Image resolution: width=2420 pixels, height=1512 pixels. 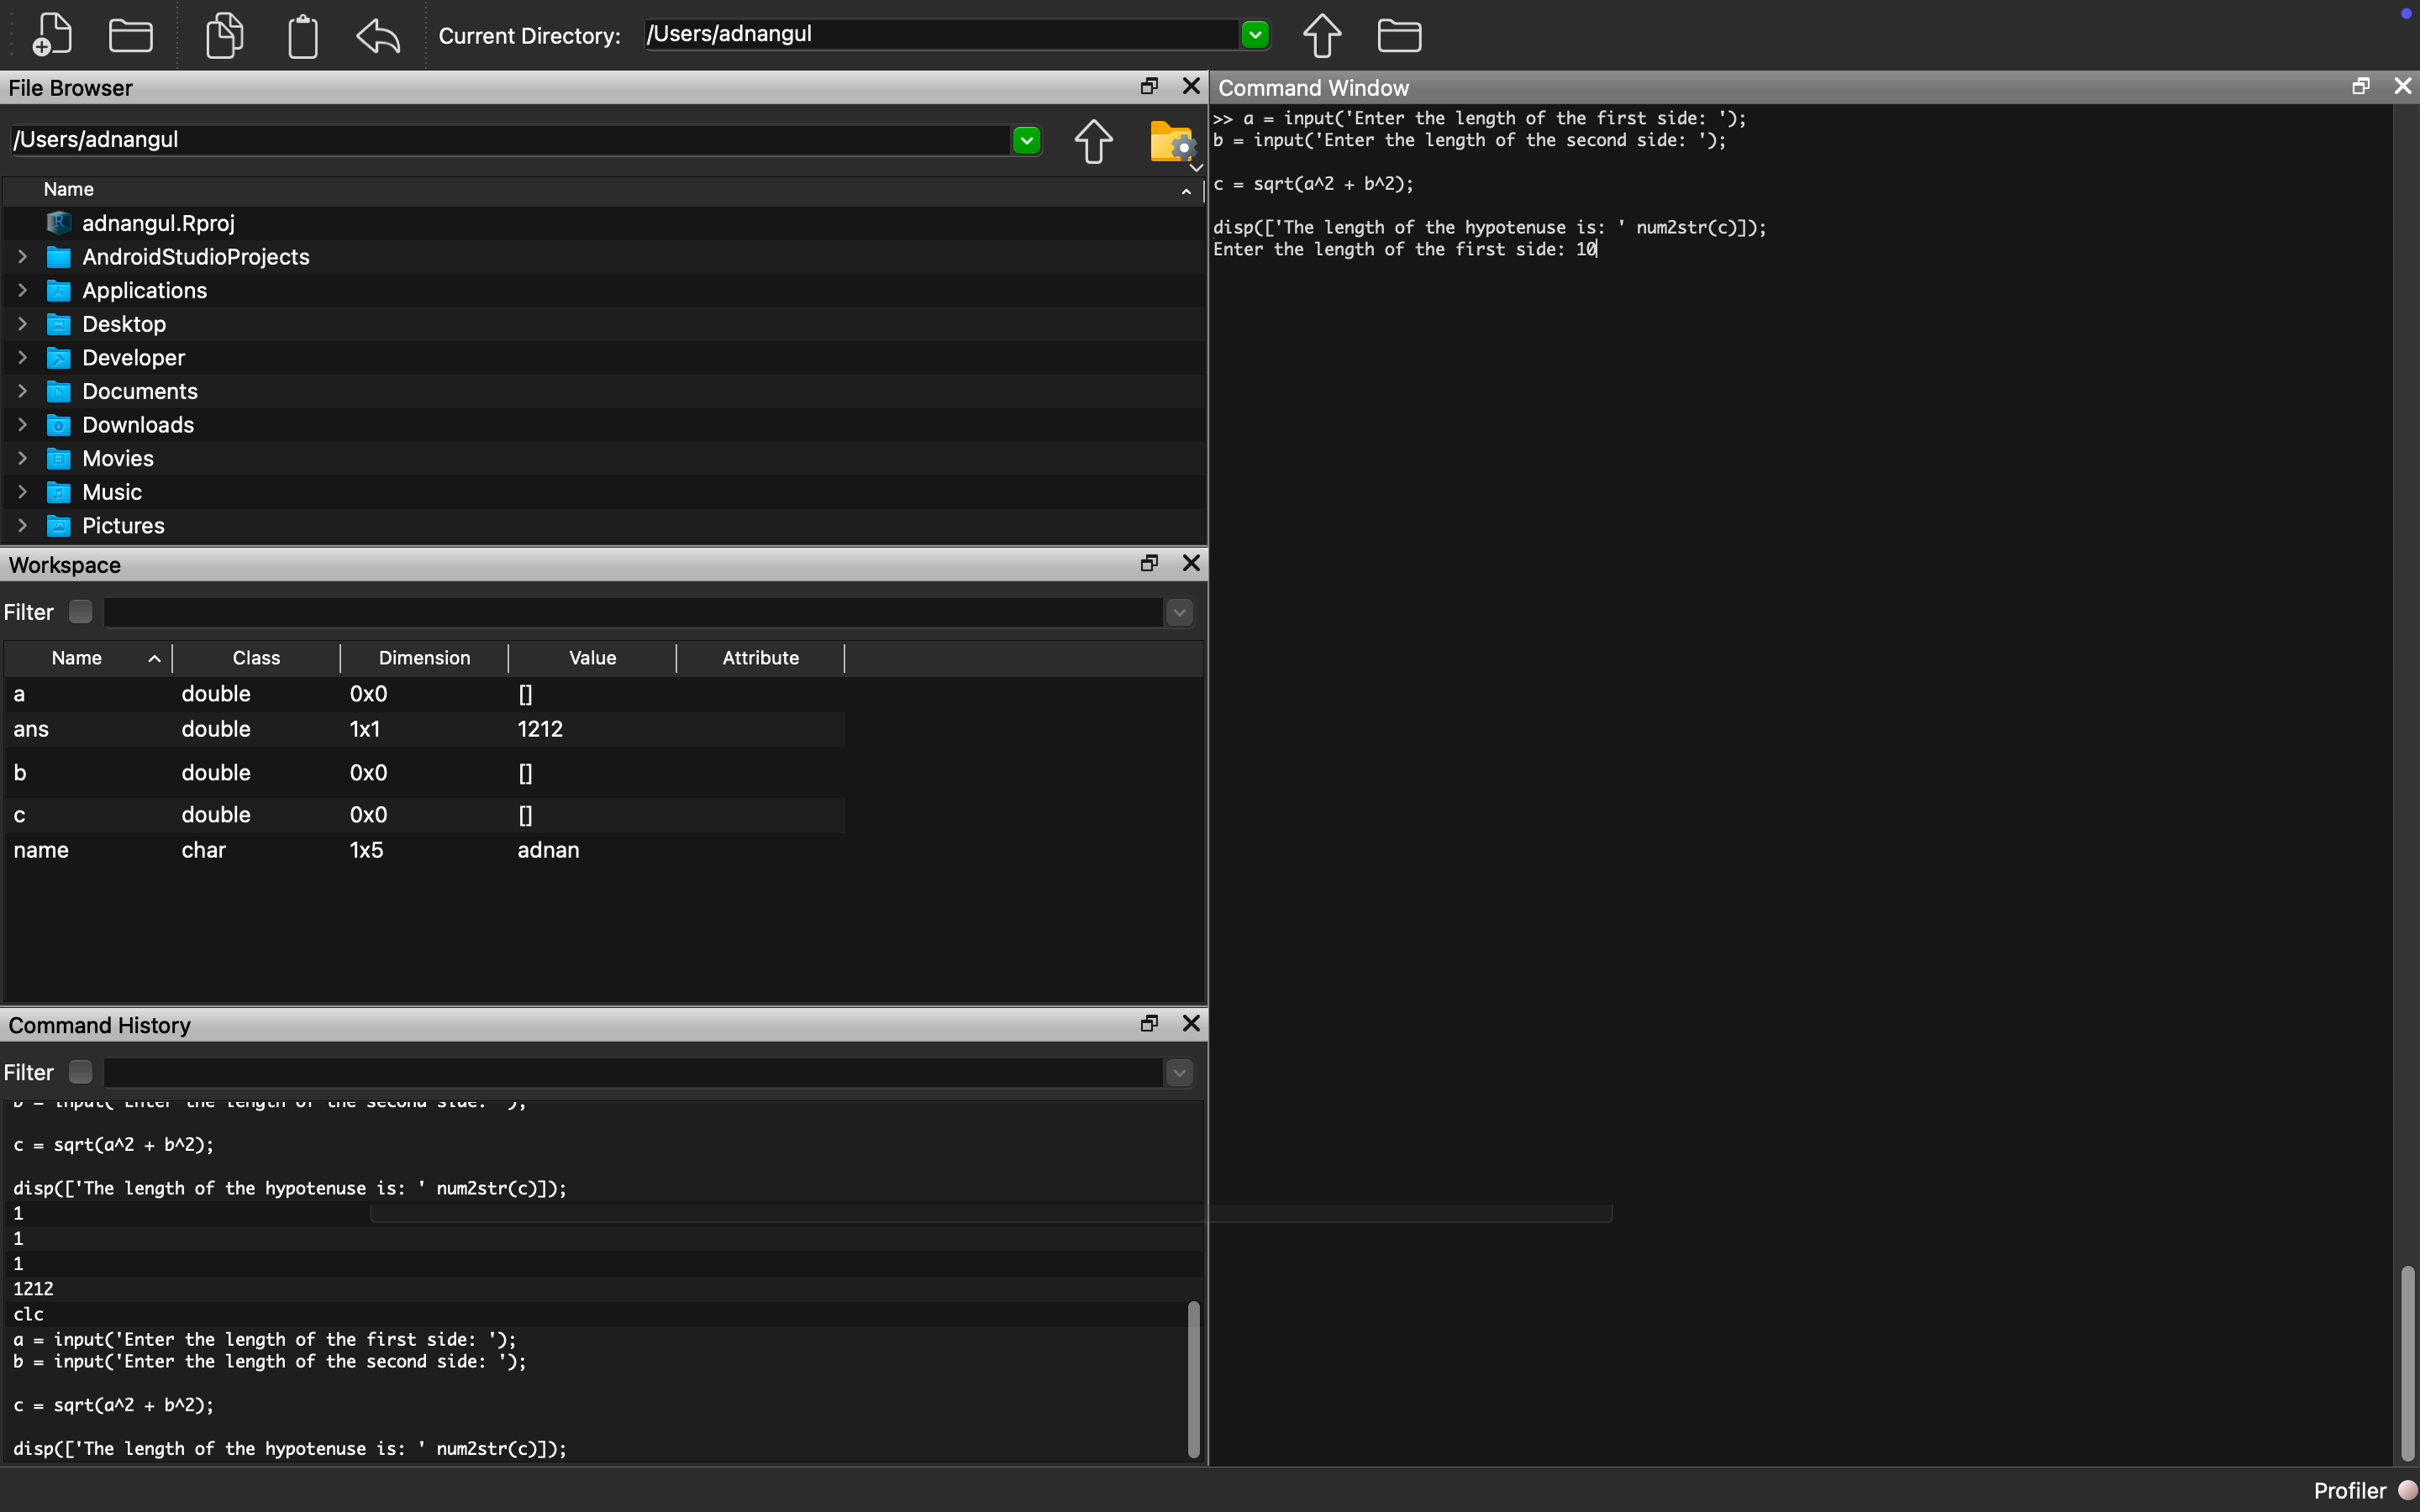 What do you see at coordinates (258, 657) in the screenshot?
I see `Class` at bounding box center [258, 657].